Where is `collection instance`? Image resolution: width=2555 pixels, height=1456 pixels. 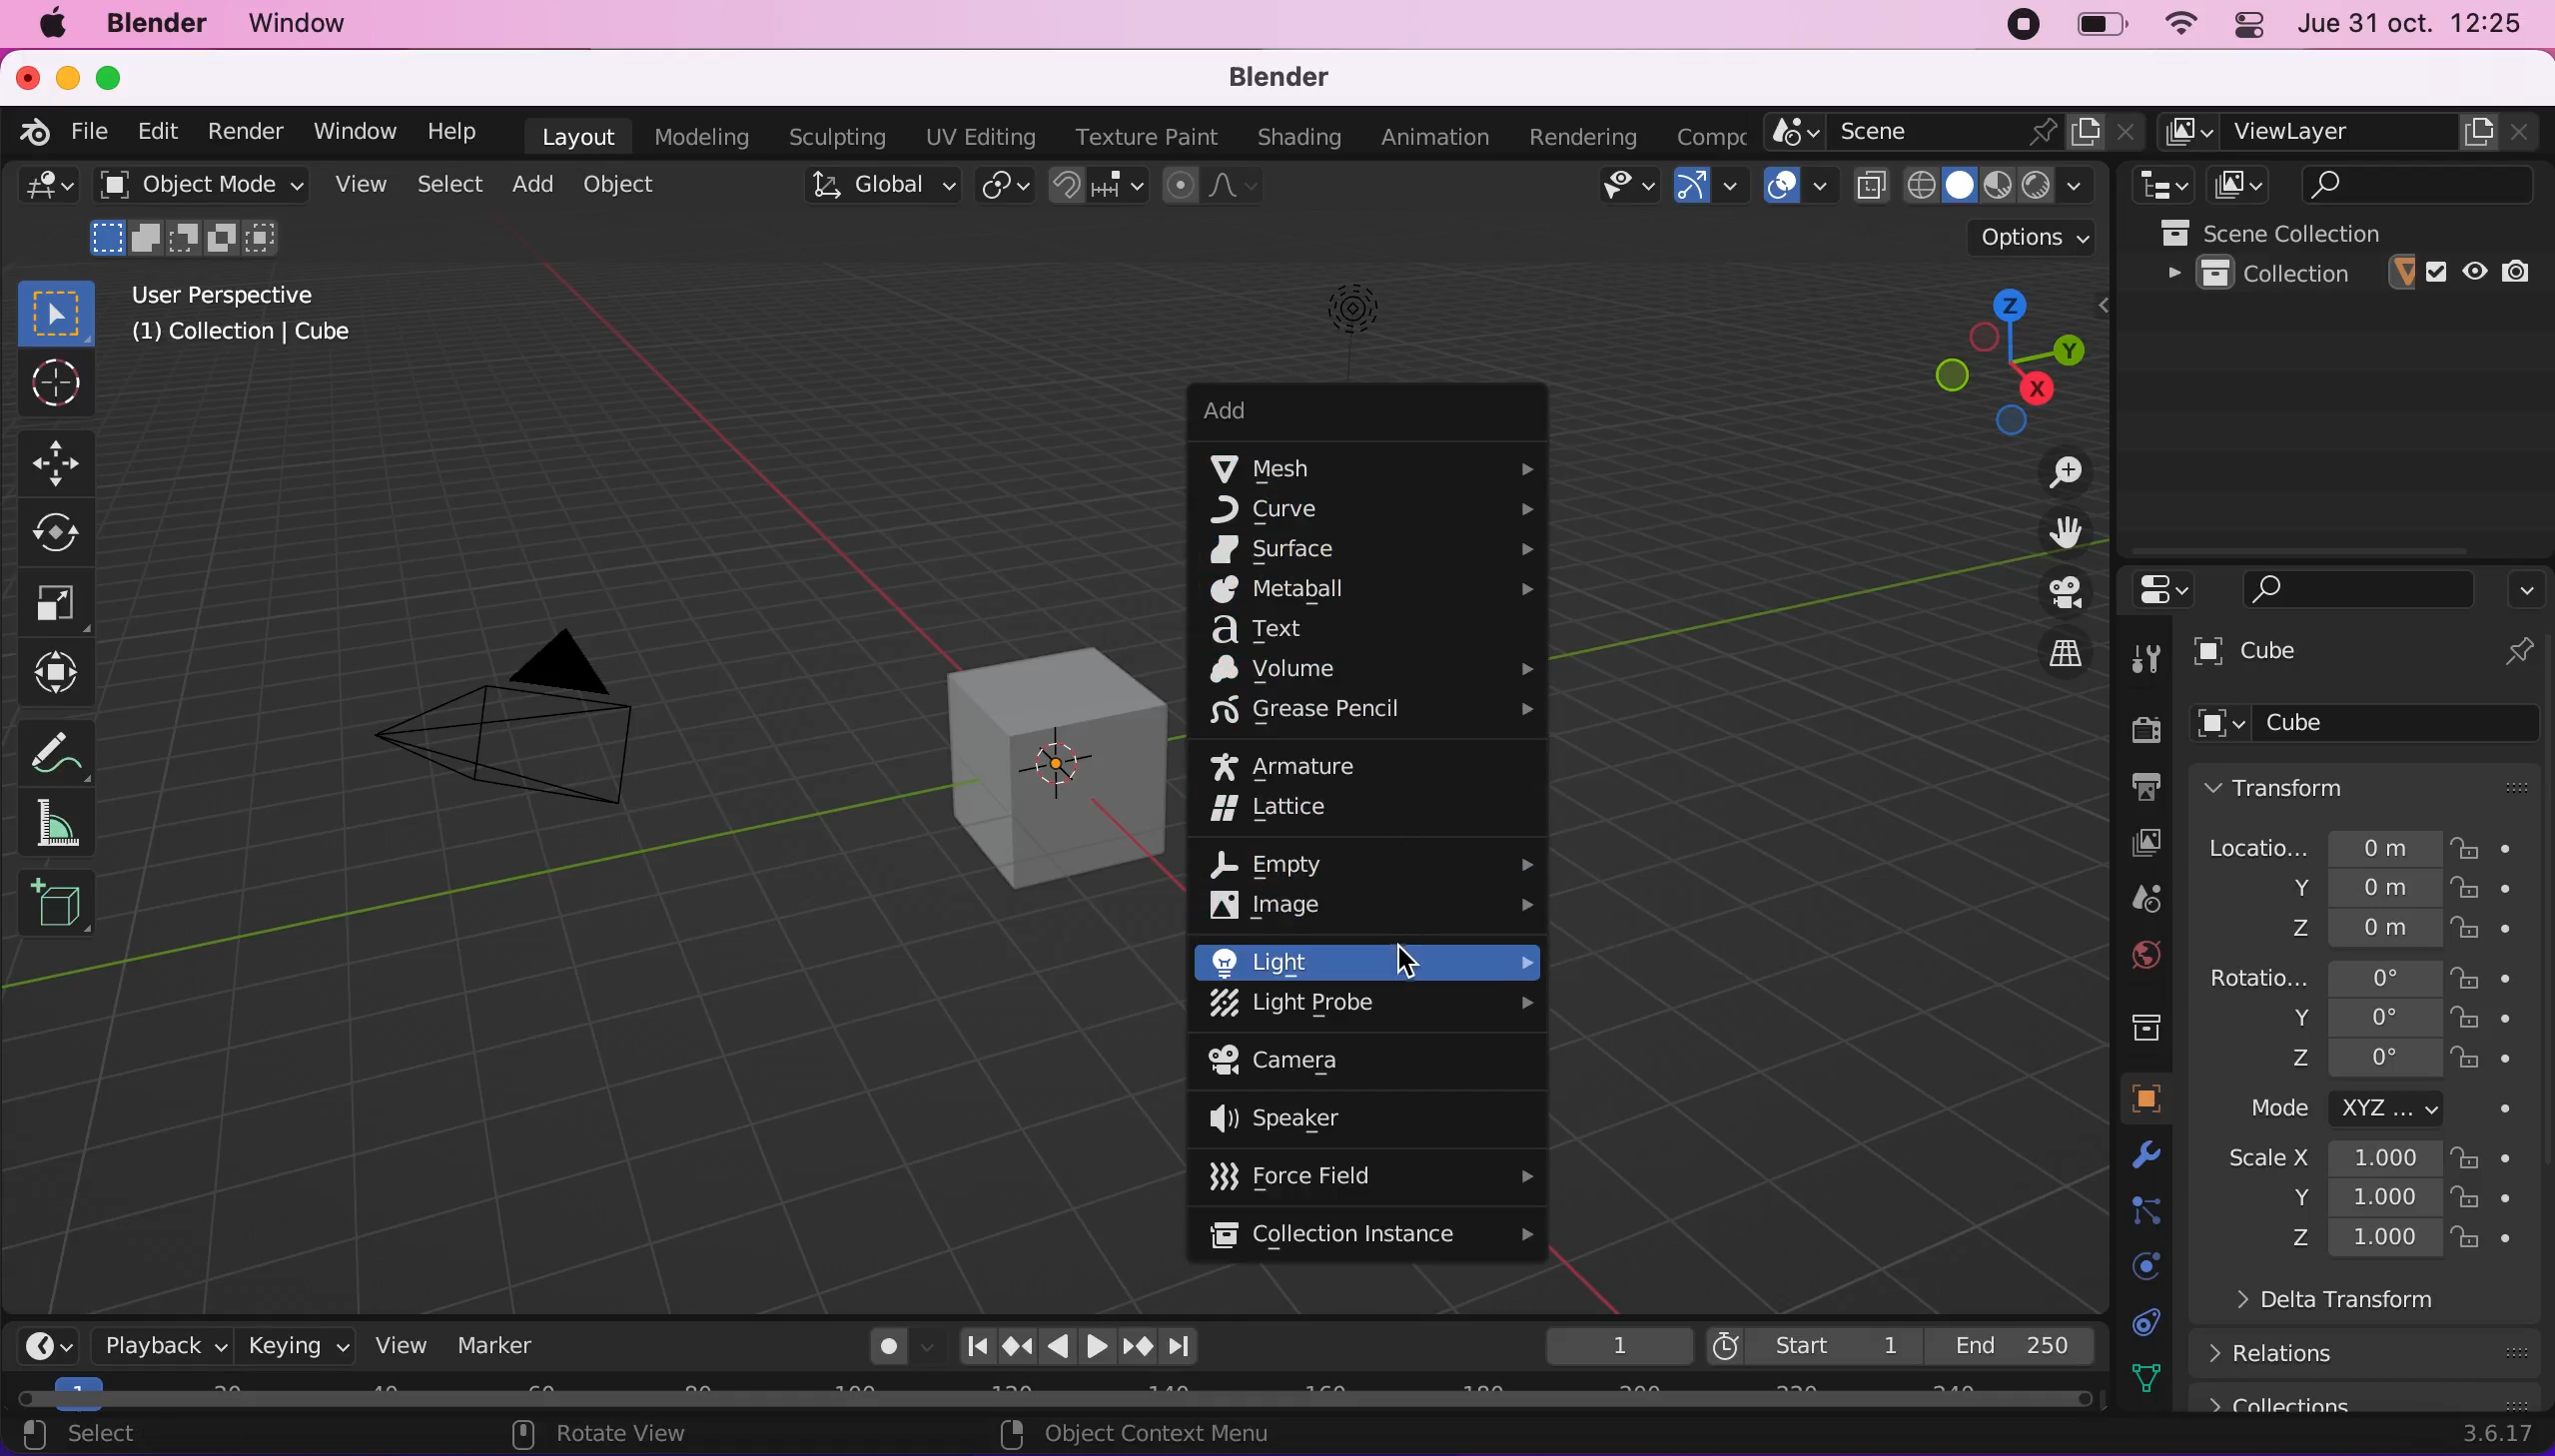
collection instance is located at coordinates (1373, 1236).